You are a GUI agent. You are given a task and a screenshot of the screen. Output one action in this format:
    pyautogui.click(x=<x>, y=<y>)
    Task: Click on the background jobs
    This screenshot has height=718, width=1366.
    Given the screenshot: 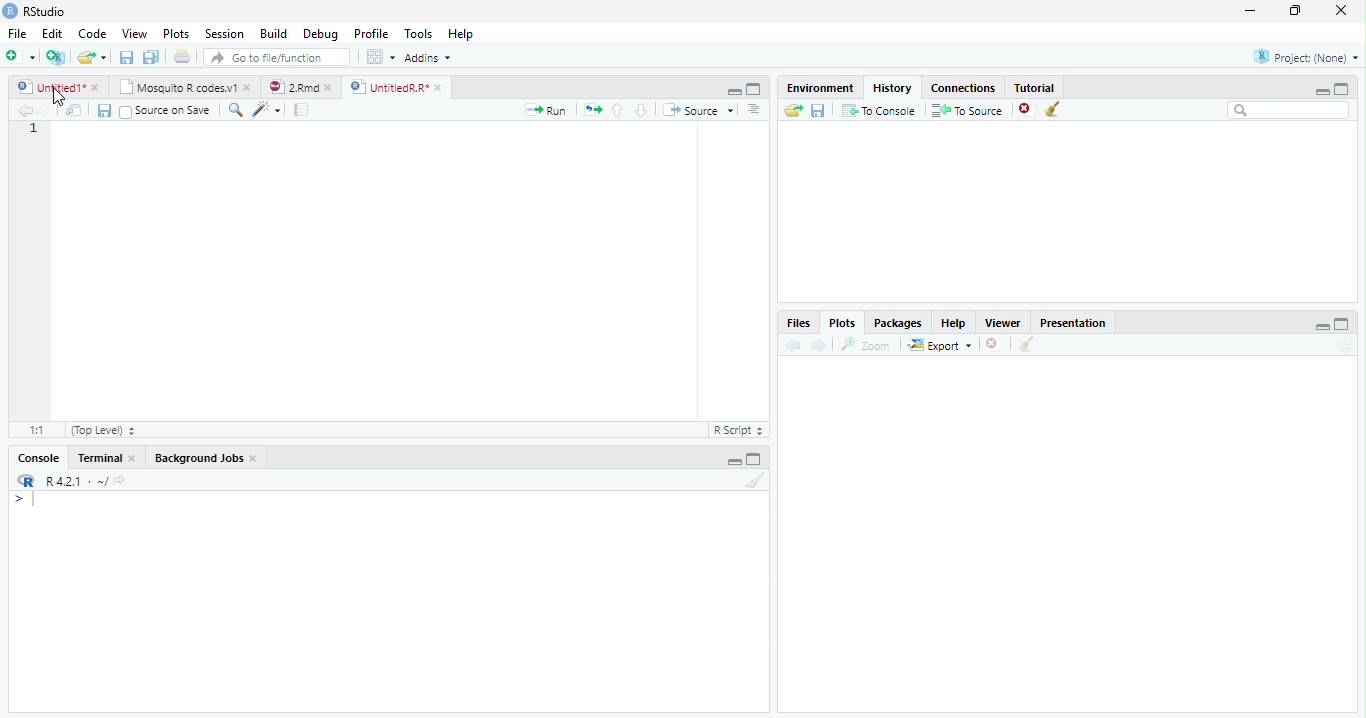 What is the action you would take?
    pyautogui.click(x=207, y=460)
    